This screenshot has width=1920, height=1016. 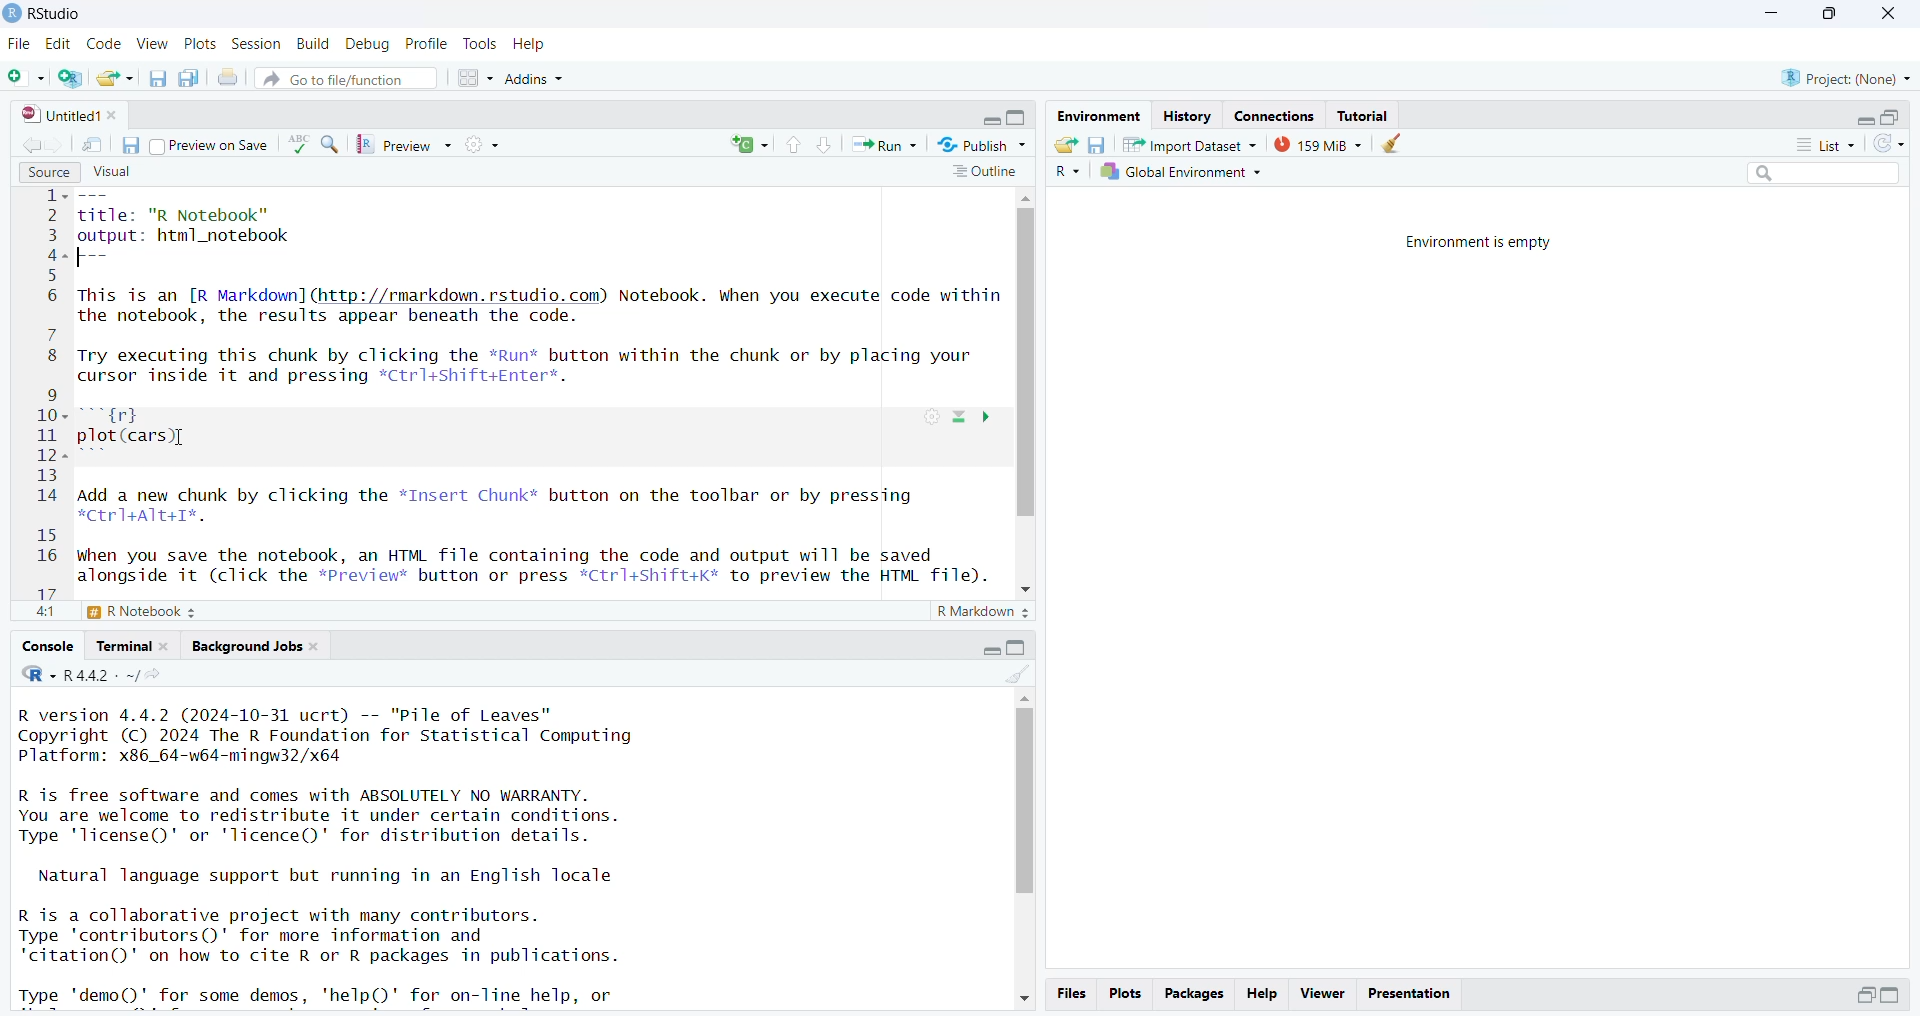 What do you see at coordinates (1816, 144) in the screenshot?
I see `list` at bounding box center [1816, 144].